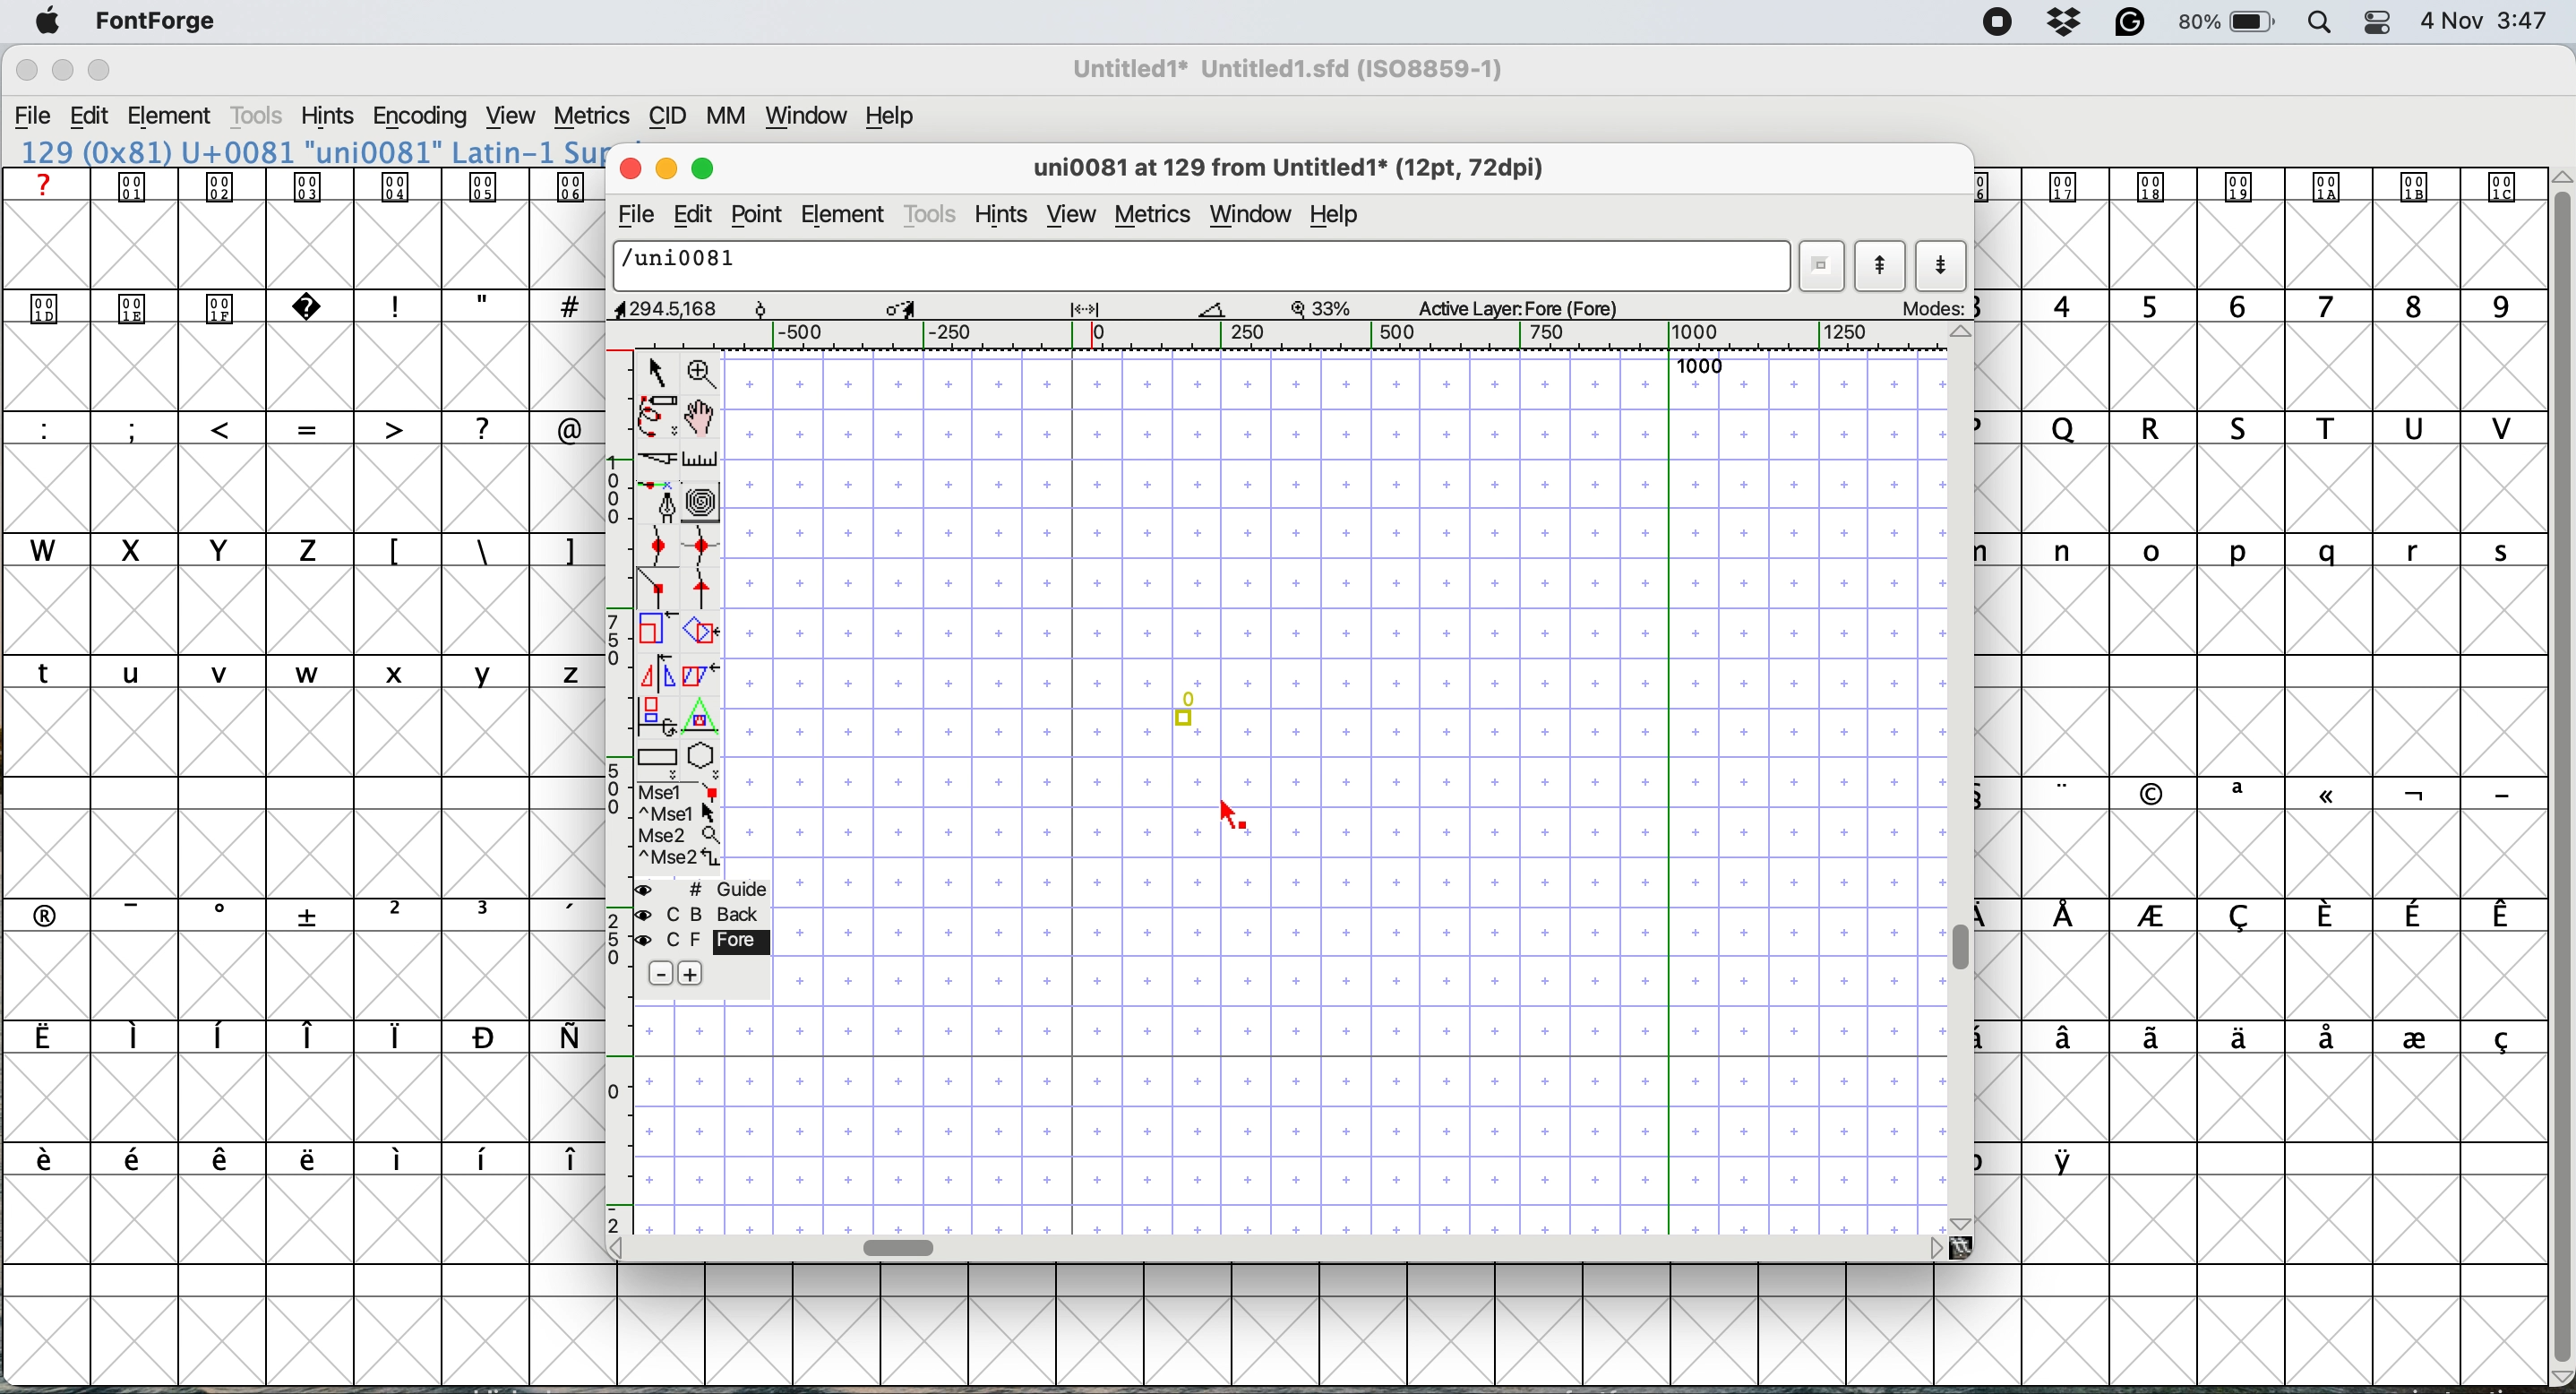 Image resolution: width=2576 pixels, height=1394 pixels. What do you see at coordinates (509, 117) in the screenshot?
I see `View` at bounding box center [509, 117].